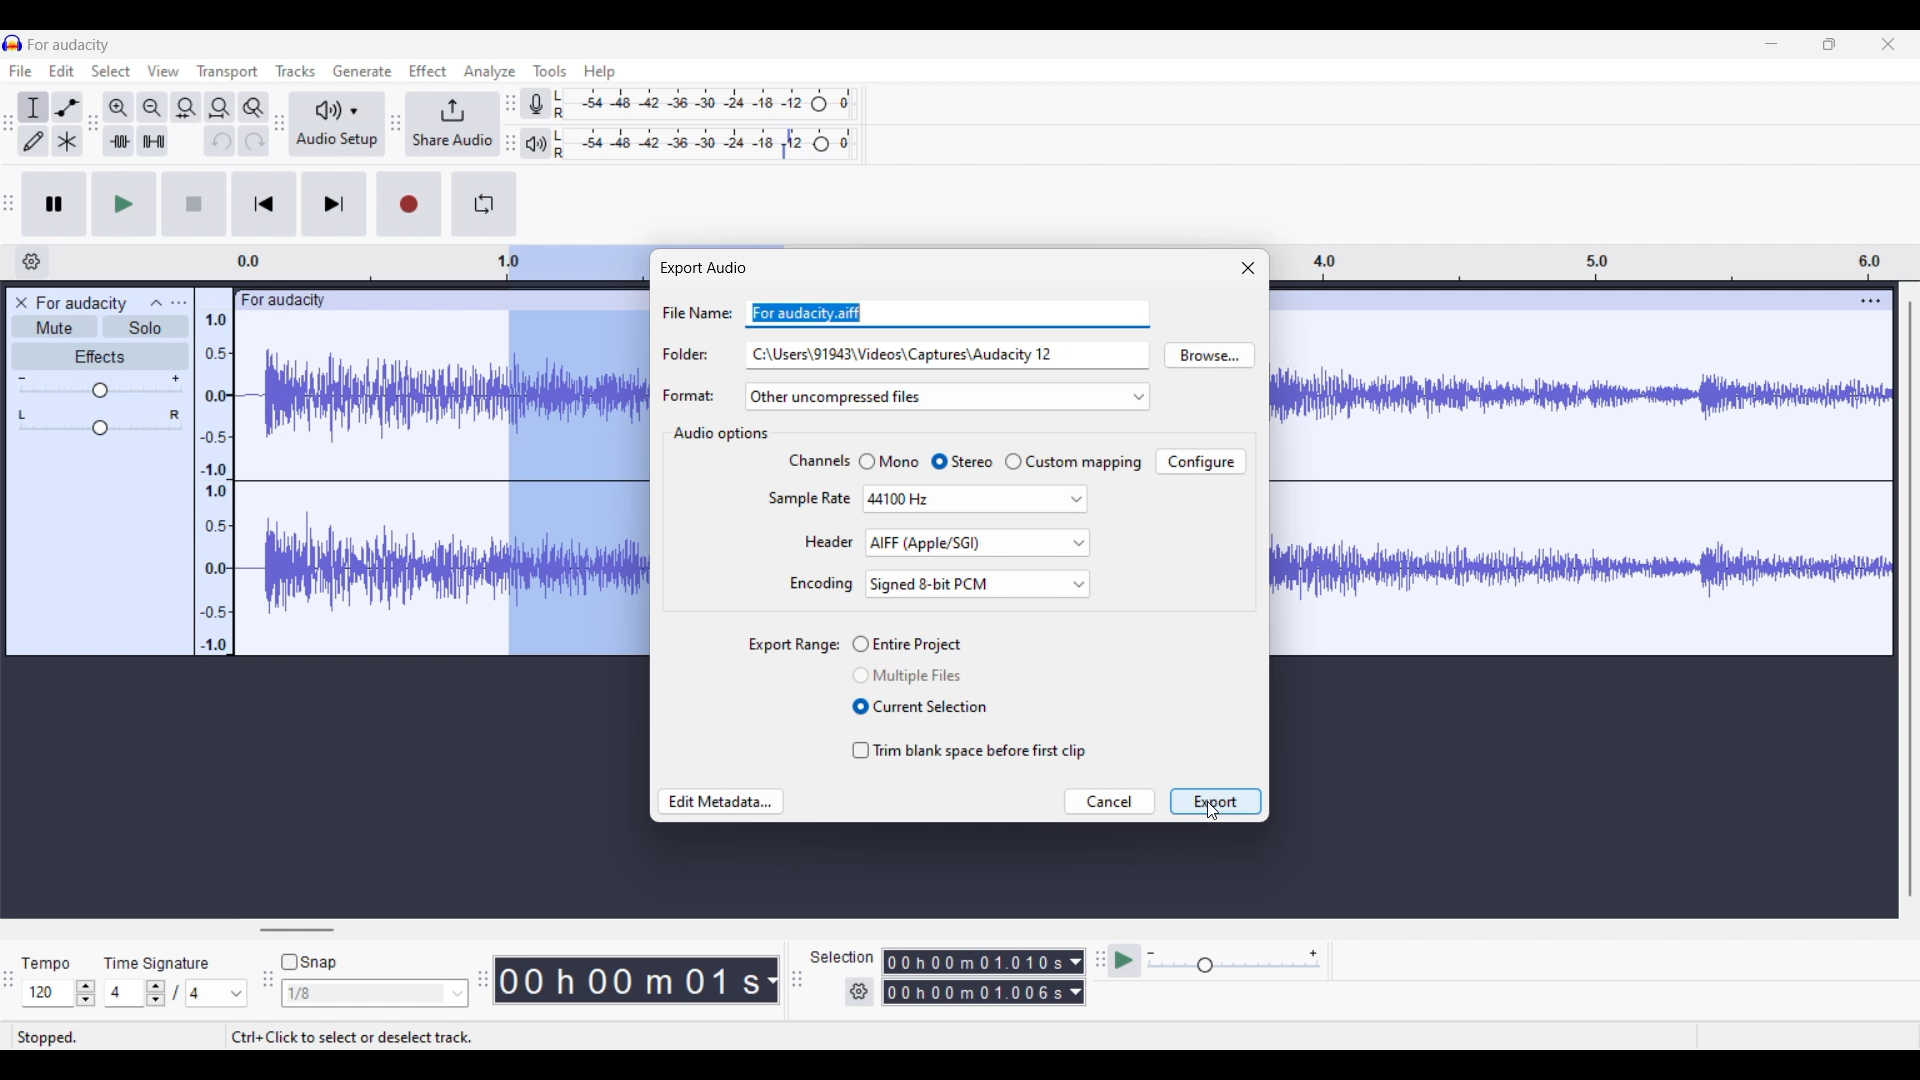  What do you see at coordinates (980, 543) in the screenshot?
I see `AIFF (Apple/SGI) ~` at bounding box center [980, 543].